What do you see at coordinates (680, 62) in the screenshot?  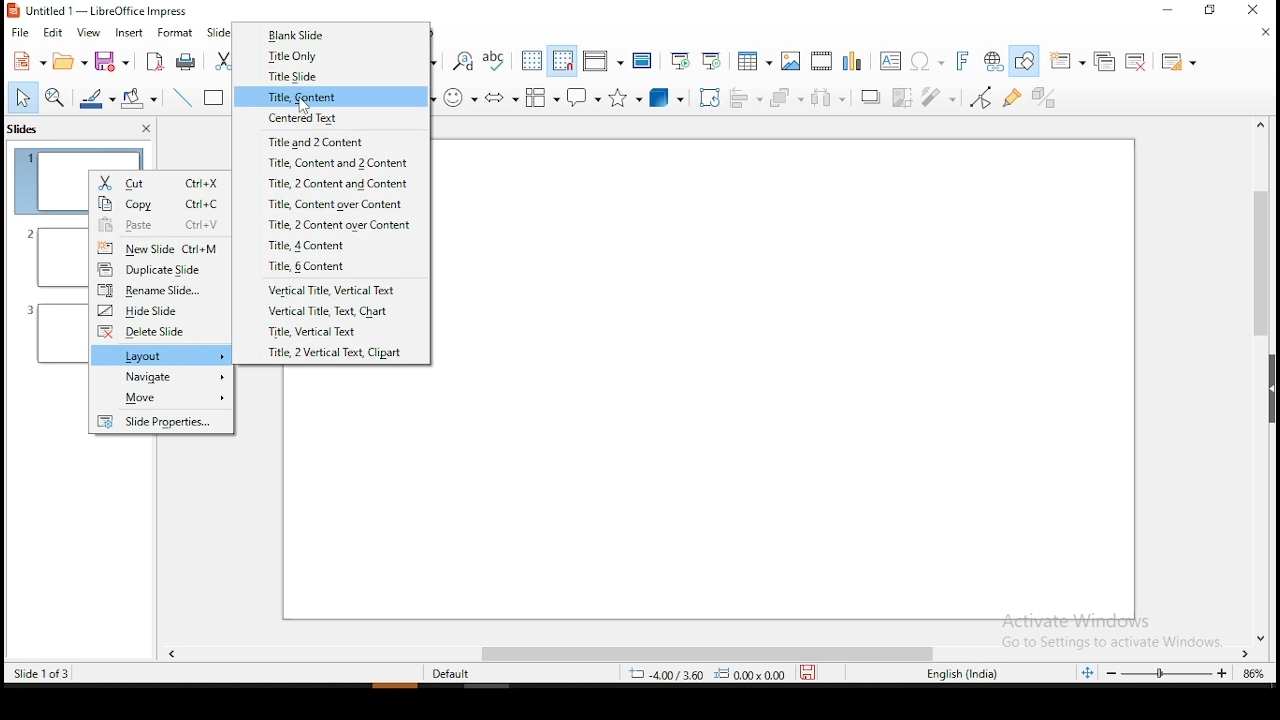 I see `start from first slide` at bounding box center [680, 62].